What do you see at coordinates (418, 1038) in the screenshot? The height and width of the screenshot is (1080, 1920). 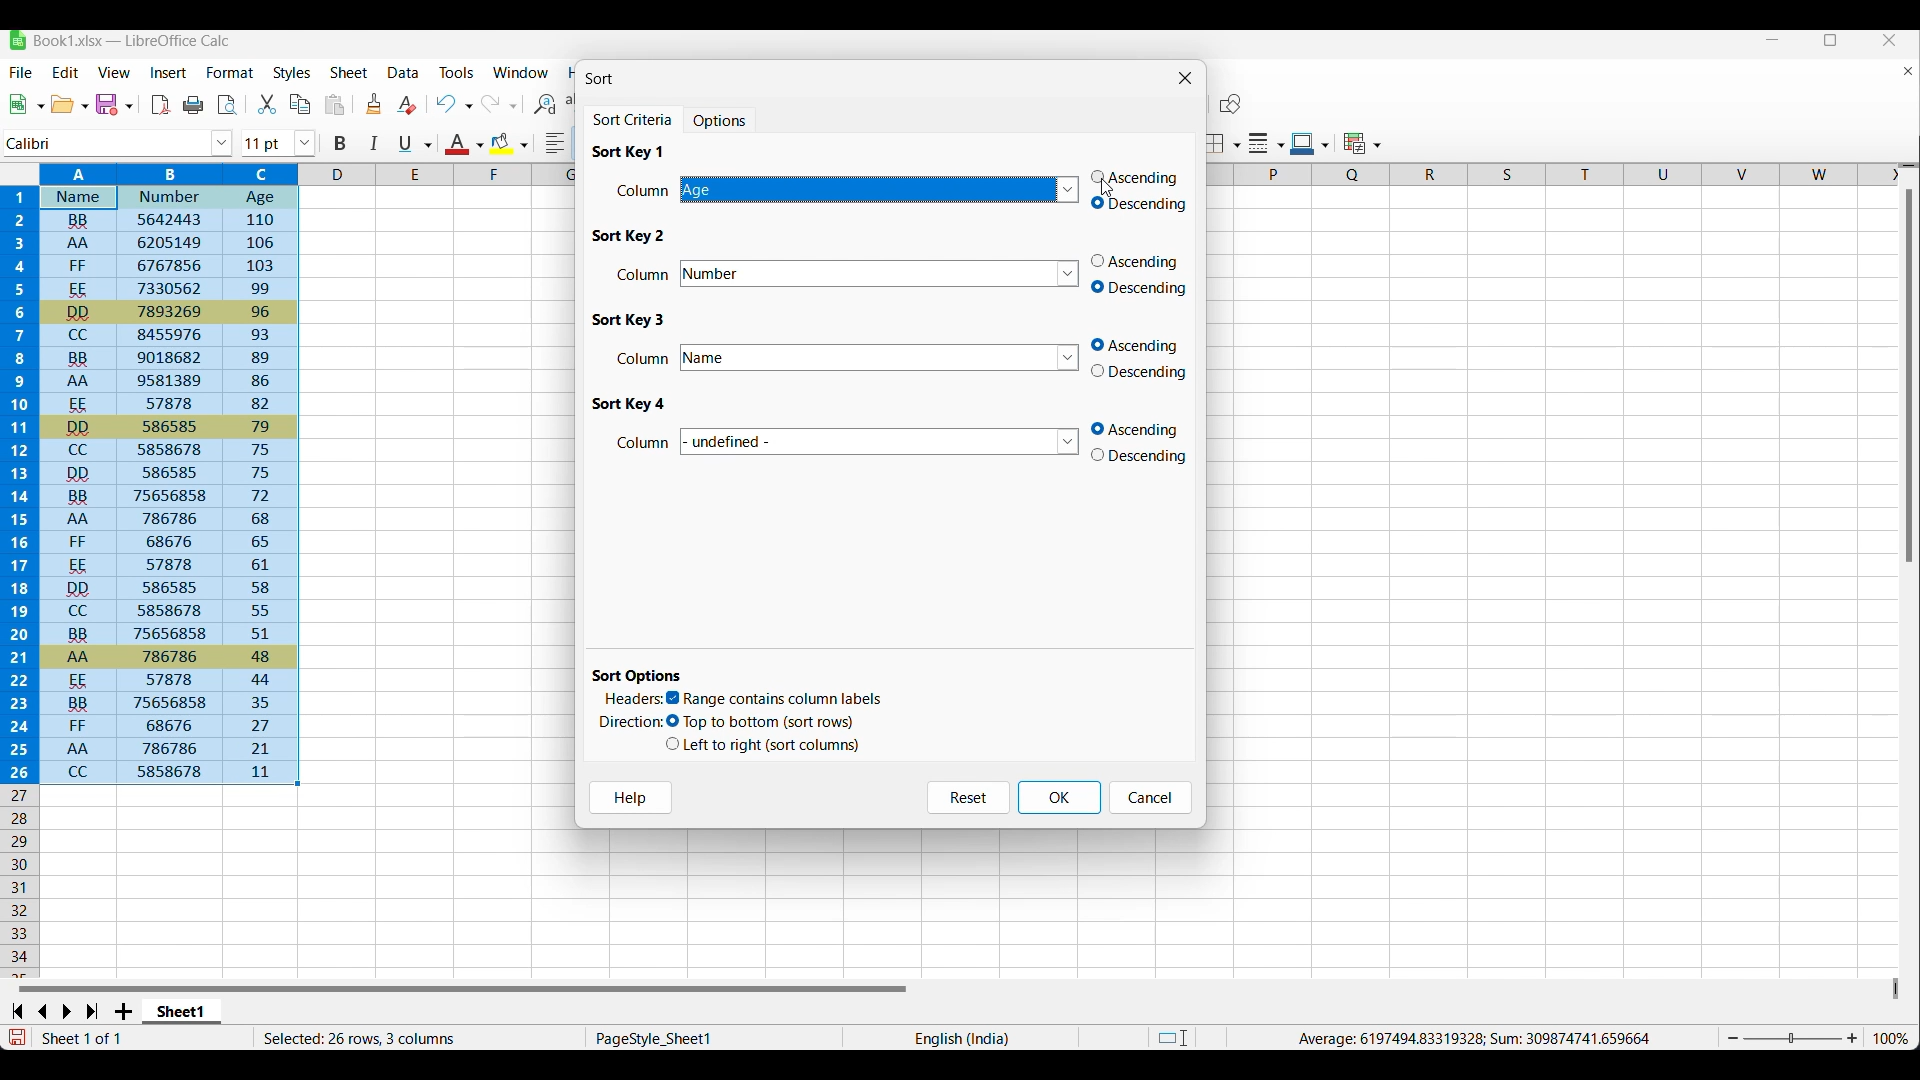 I see `Rows and columns in current selection` at bounding box center [418, 1038].